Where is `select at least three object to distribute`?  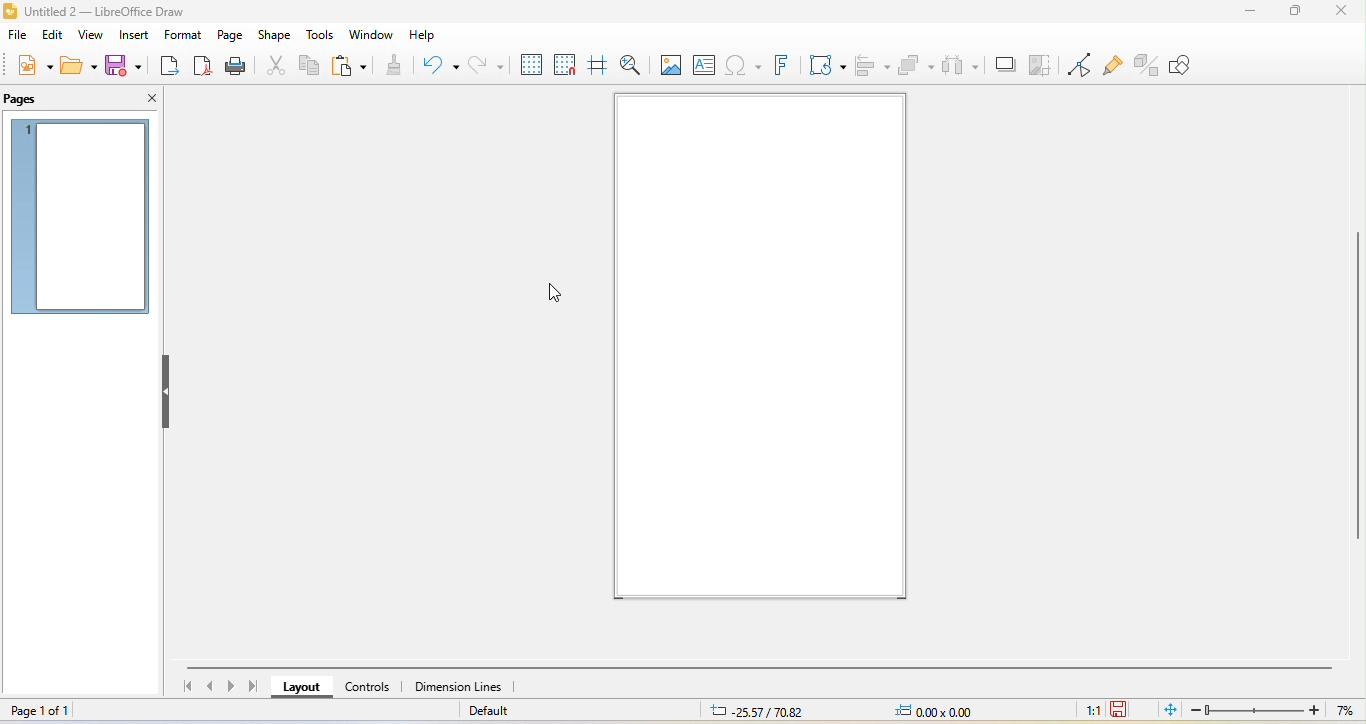 select at least three object to distribute is located at coordinates (963, 65).